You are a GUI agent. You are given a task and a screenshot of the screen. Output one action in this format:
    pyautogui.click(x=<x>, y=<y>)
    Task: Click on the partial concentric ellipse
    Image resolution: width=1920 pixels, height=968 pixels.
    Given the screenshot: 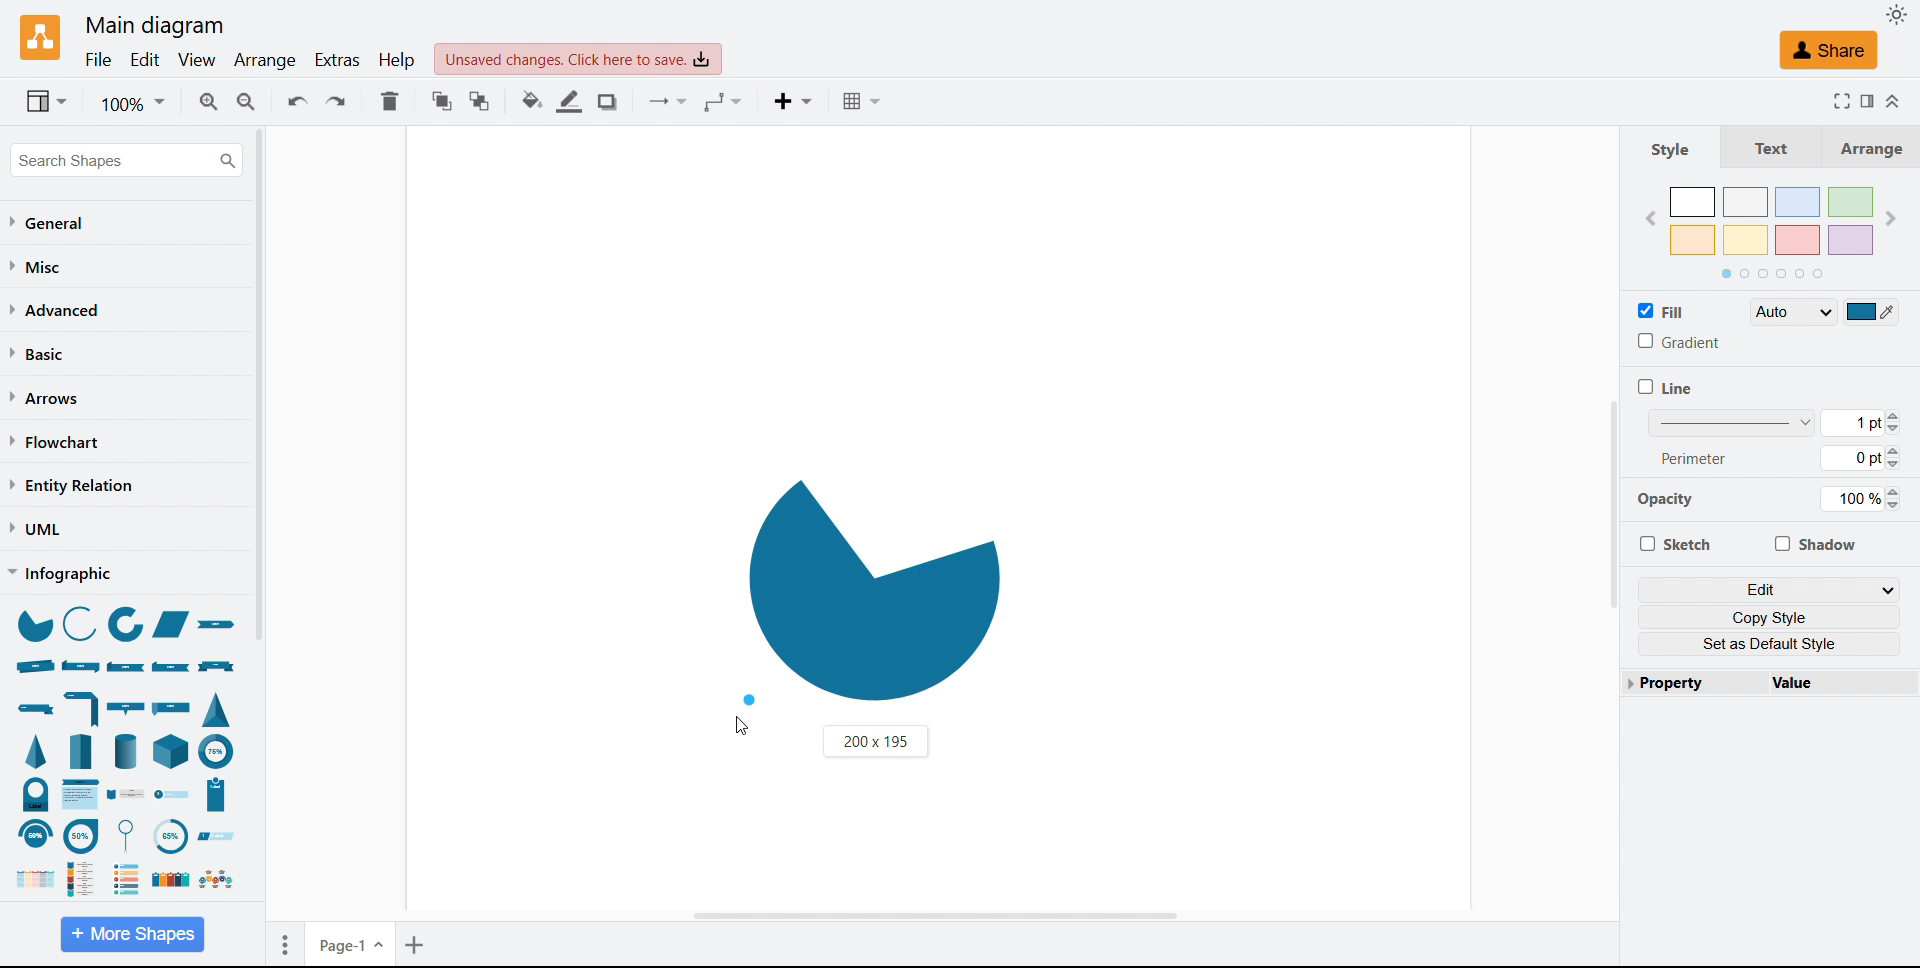 What is the action you would take?
    pyautogui.click(x=217, y=750)
    